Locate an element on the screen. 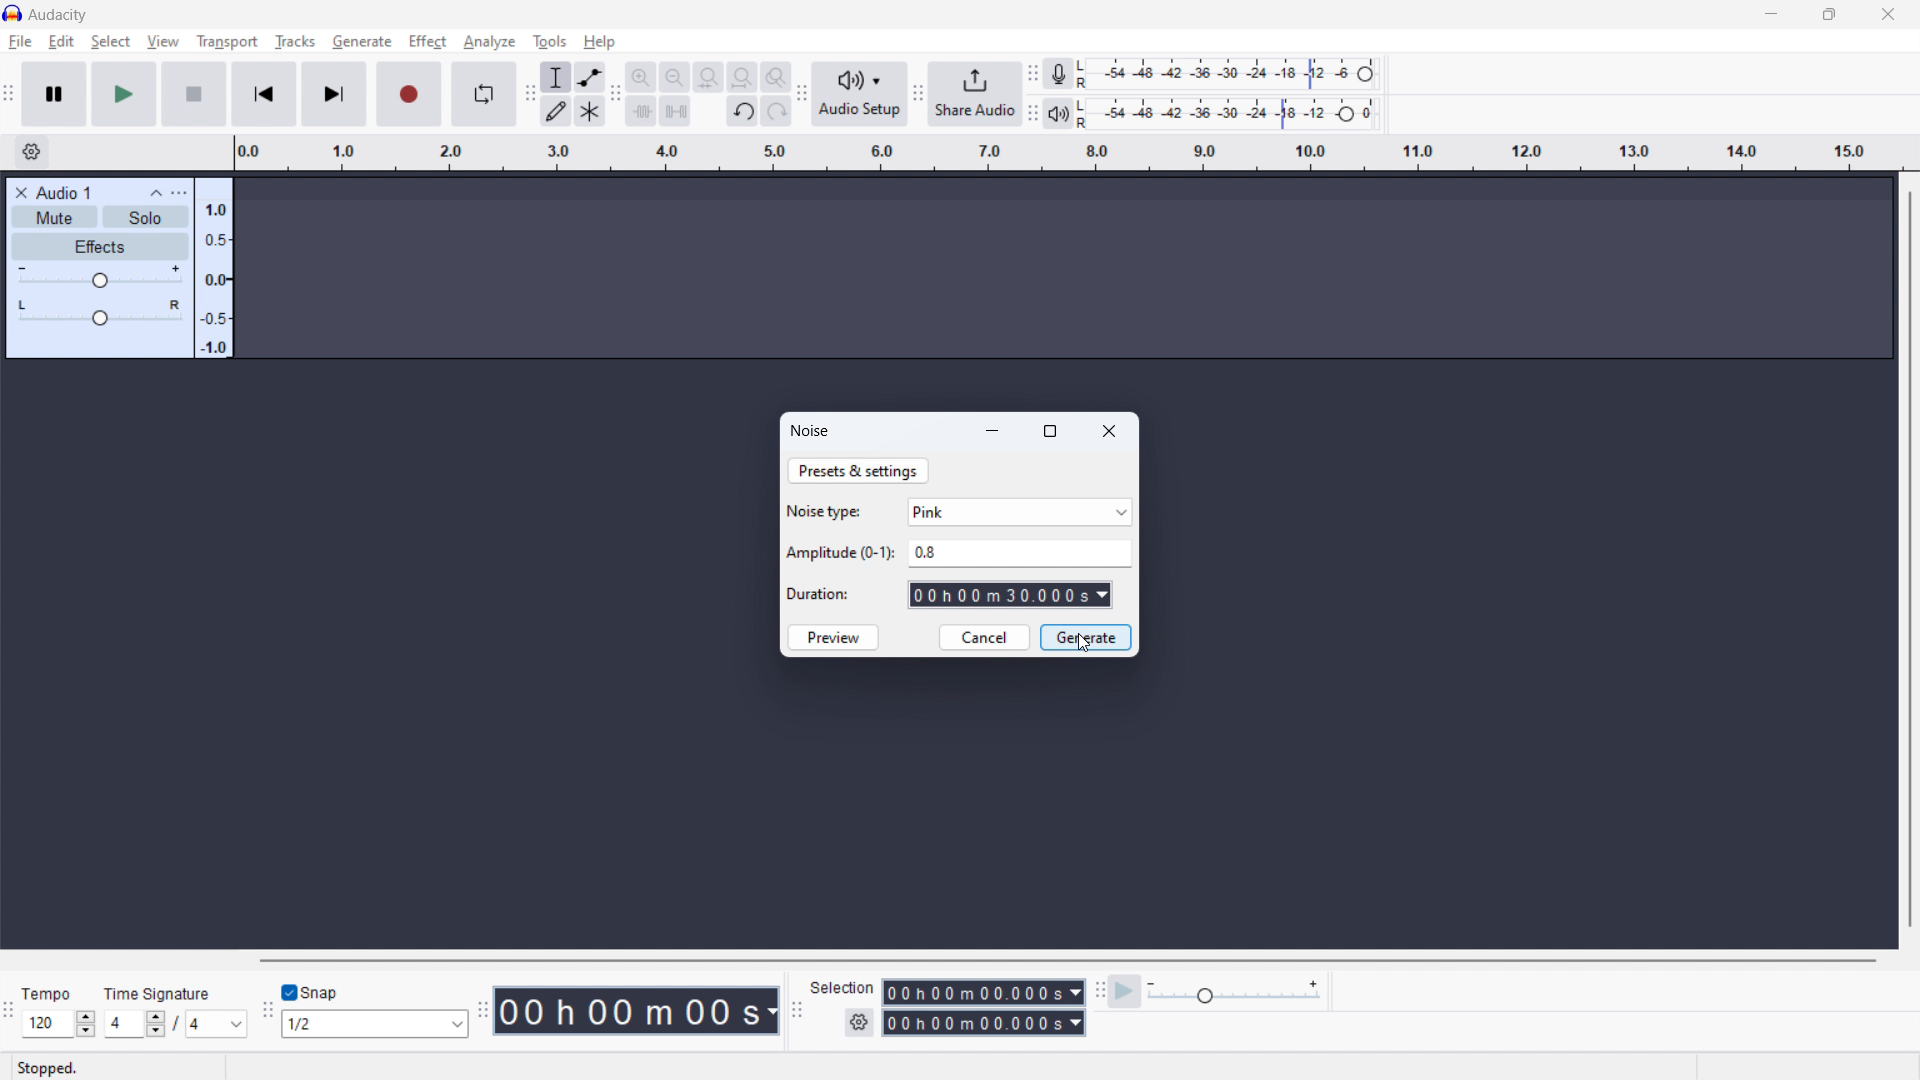 This screenshot has width=1920, height=1080.  is located at coordinates (1056, 72).